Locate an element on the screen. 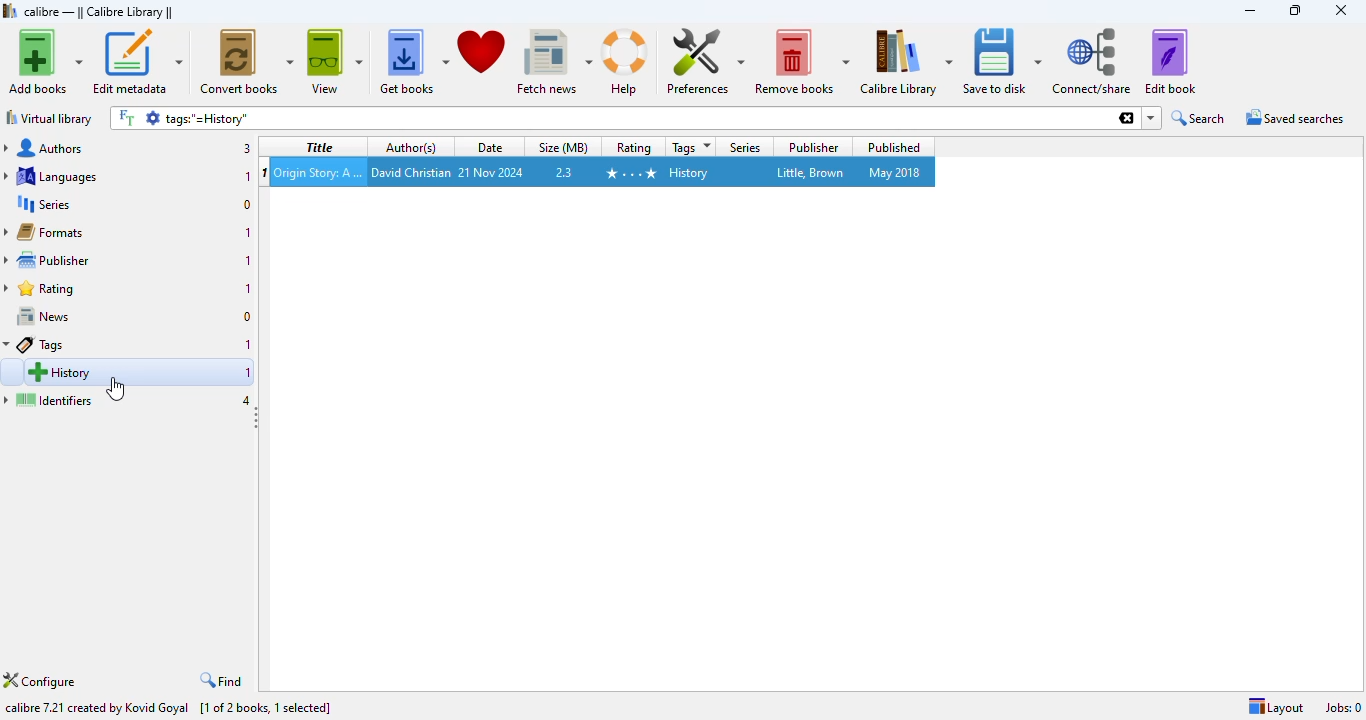 This screenshot has height=720, width=1366. Rating is located at coordinates (633, 147).